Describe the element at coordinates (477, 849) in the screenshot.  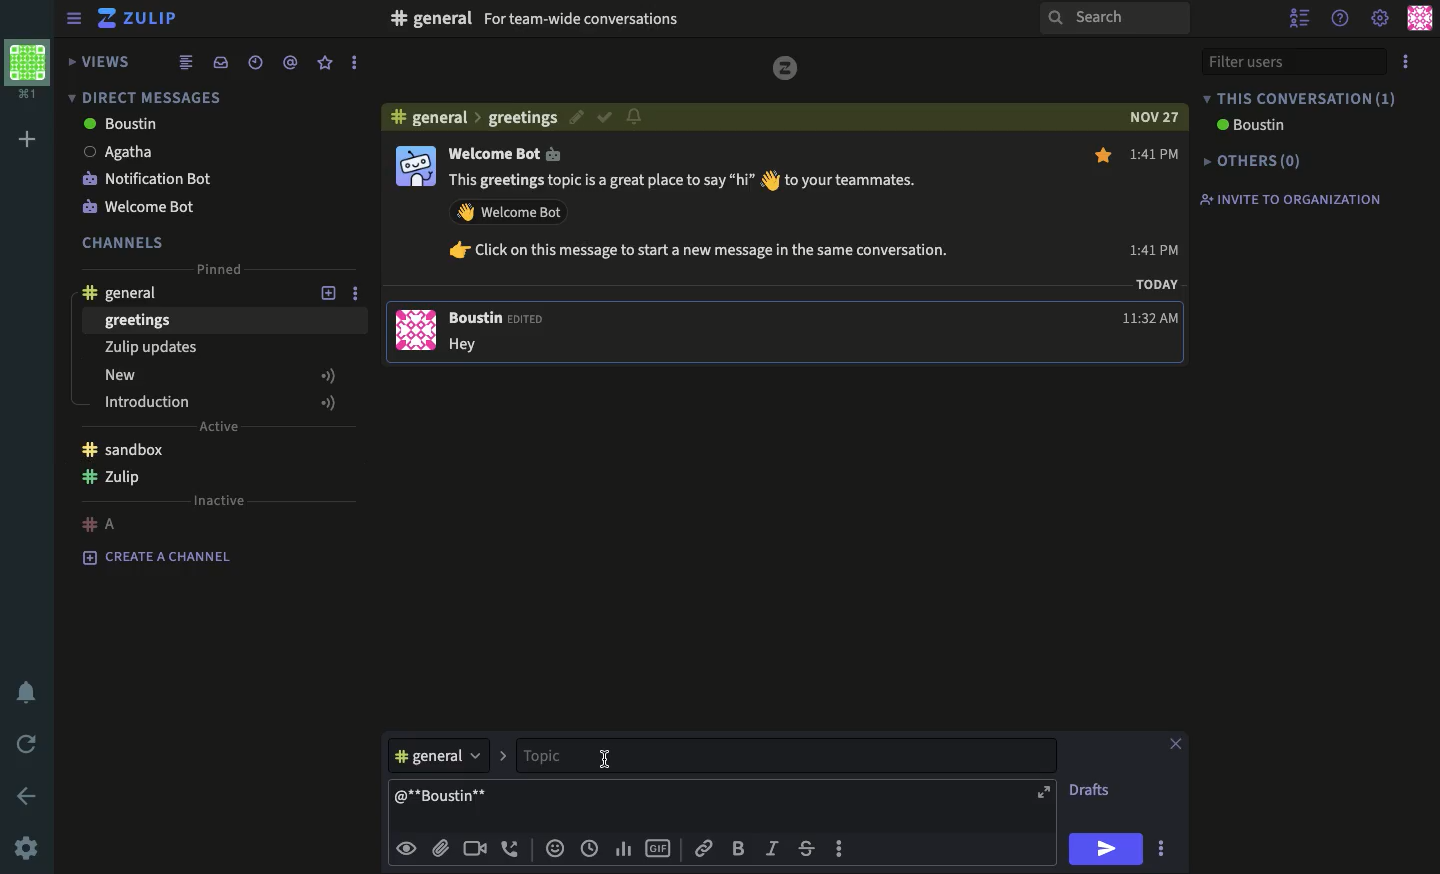
I see `video call` at that location.